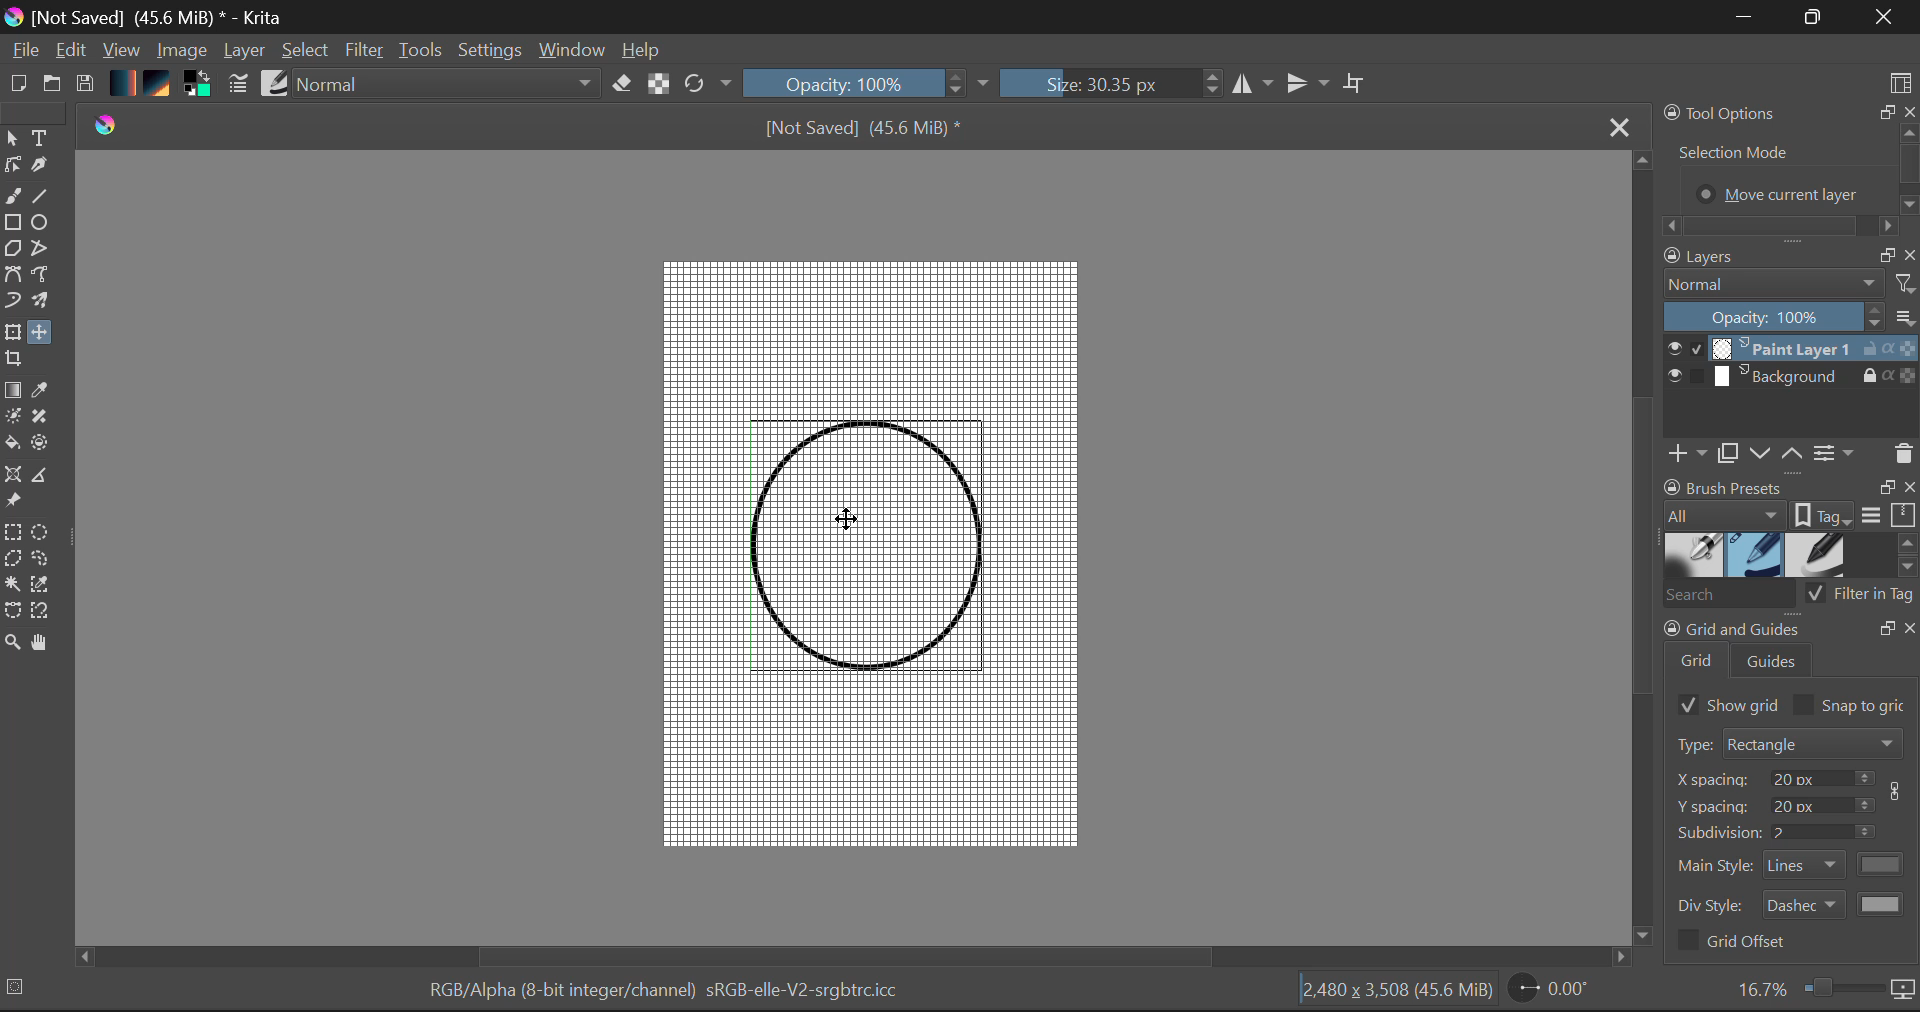 The image size is (1920, 1012). Describe the element at coordinates (149, 17) in the screenshot. I see `Window Title` at that location.